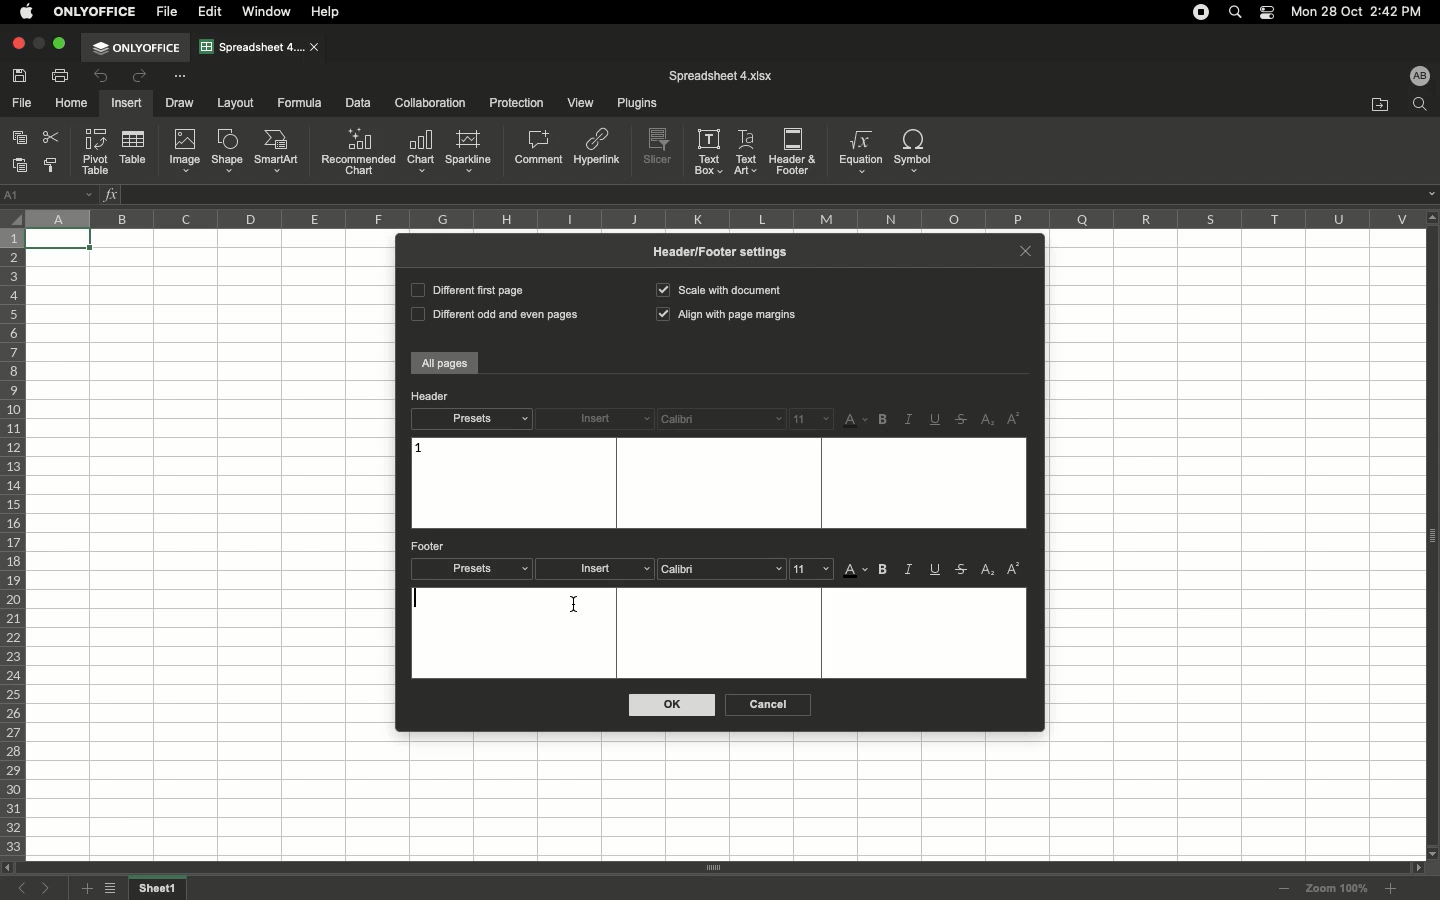  What do you see at coordinates (62, 75) in the screenshot?
I see `Print` at bounding box center [62, 75].